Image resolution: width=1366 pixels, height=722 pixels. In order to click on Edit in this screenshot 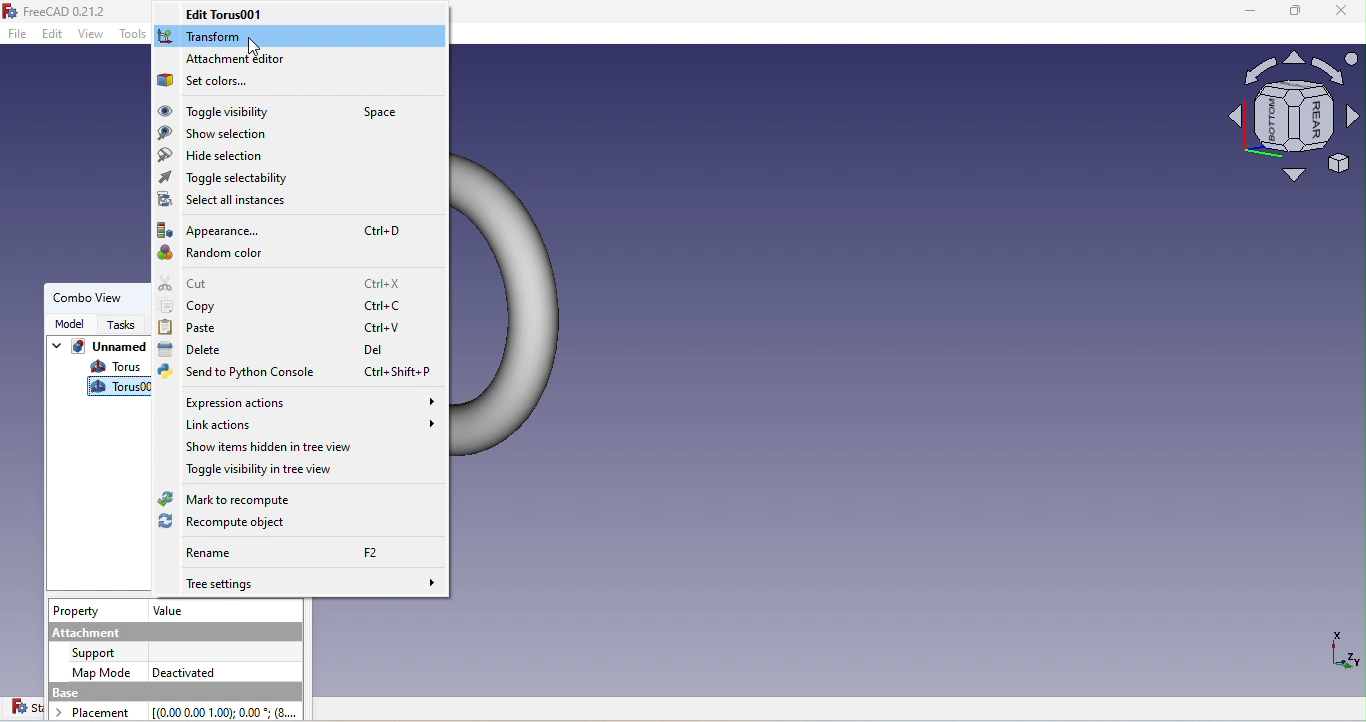, I will do `click(53, 35)`.